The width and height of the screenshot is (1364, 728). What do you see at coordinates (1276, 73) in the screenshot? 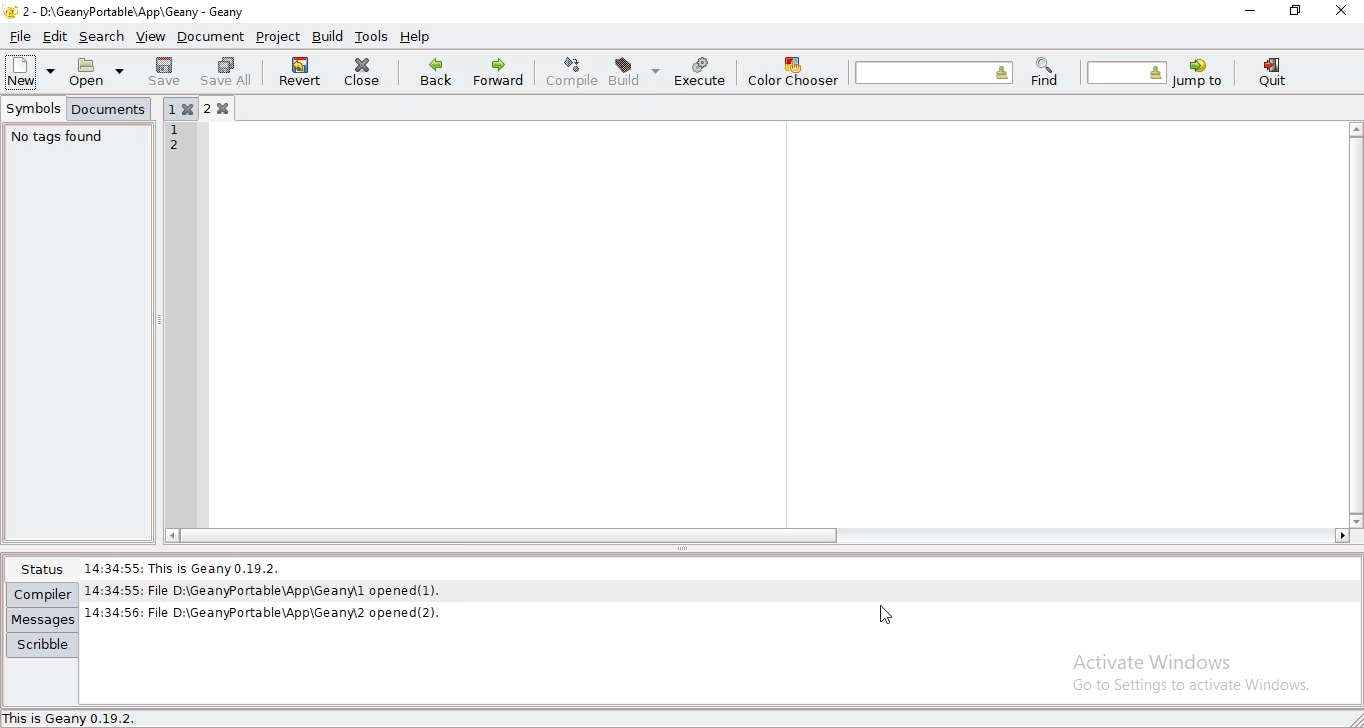
I see `quit` at bounding box center [1276, 73].